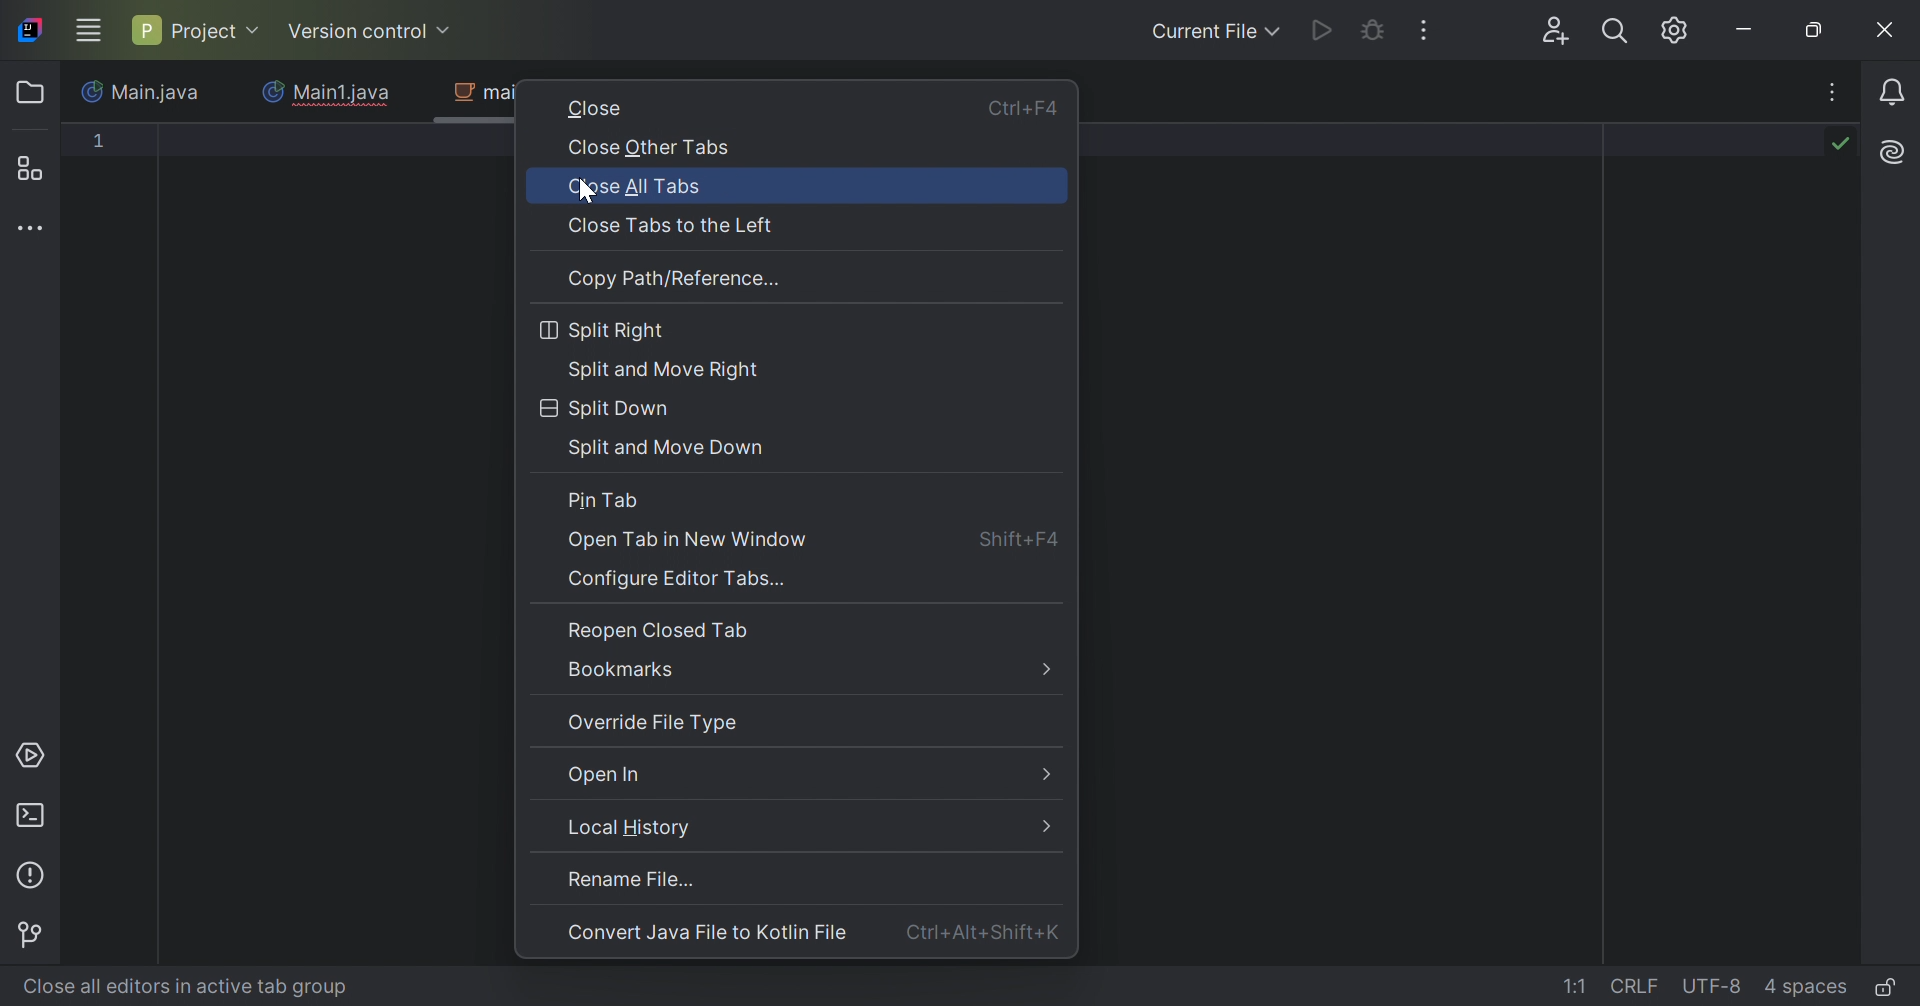  Describe the element at coordinates (219, 985) in the screenshot. I see `Close all editors in active tab group` at that location.